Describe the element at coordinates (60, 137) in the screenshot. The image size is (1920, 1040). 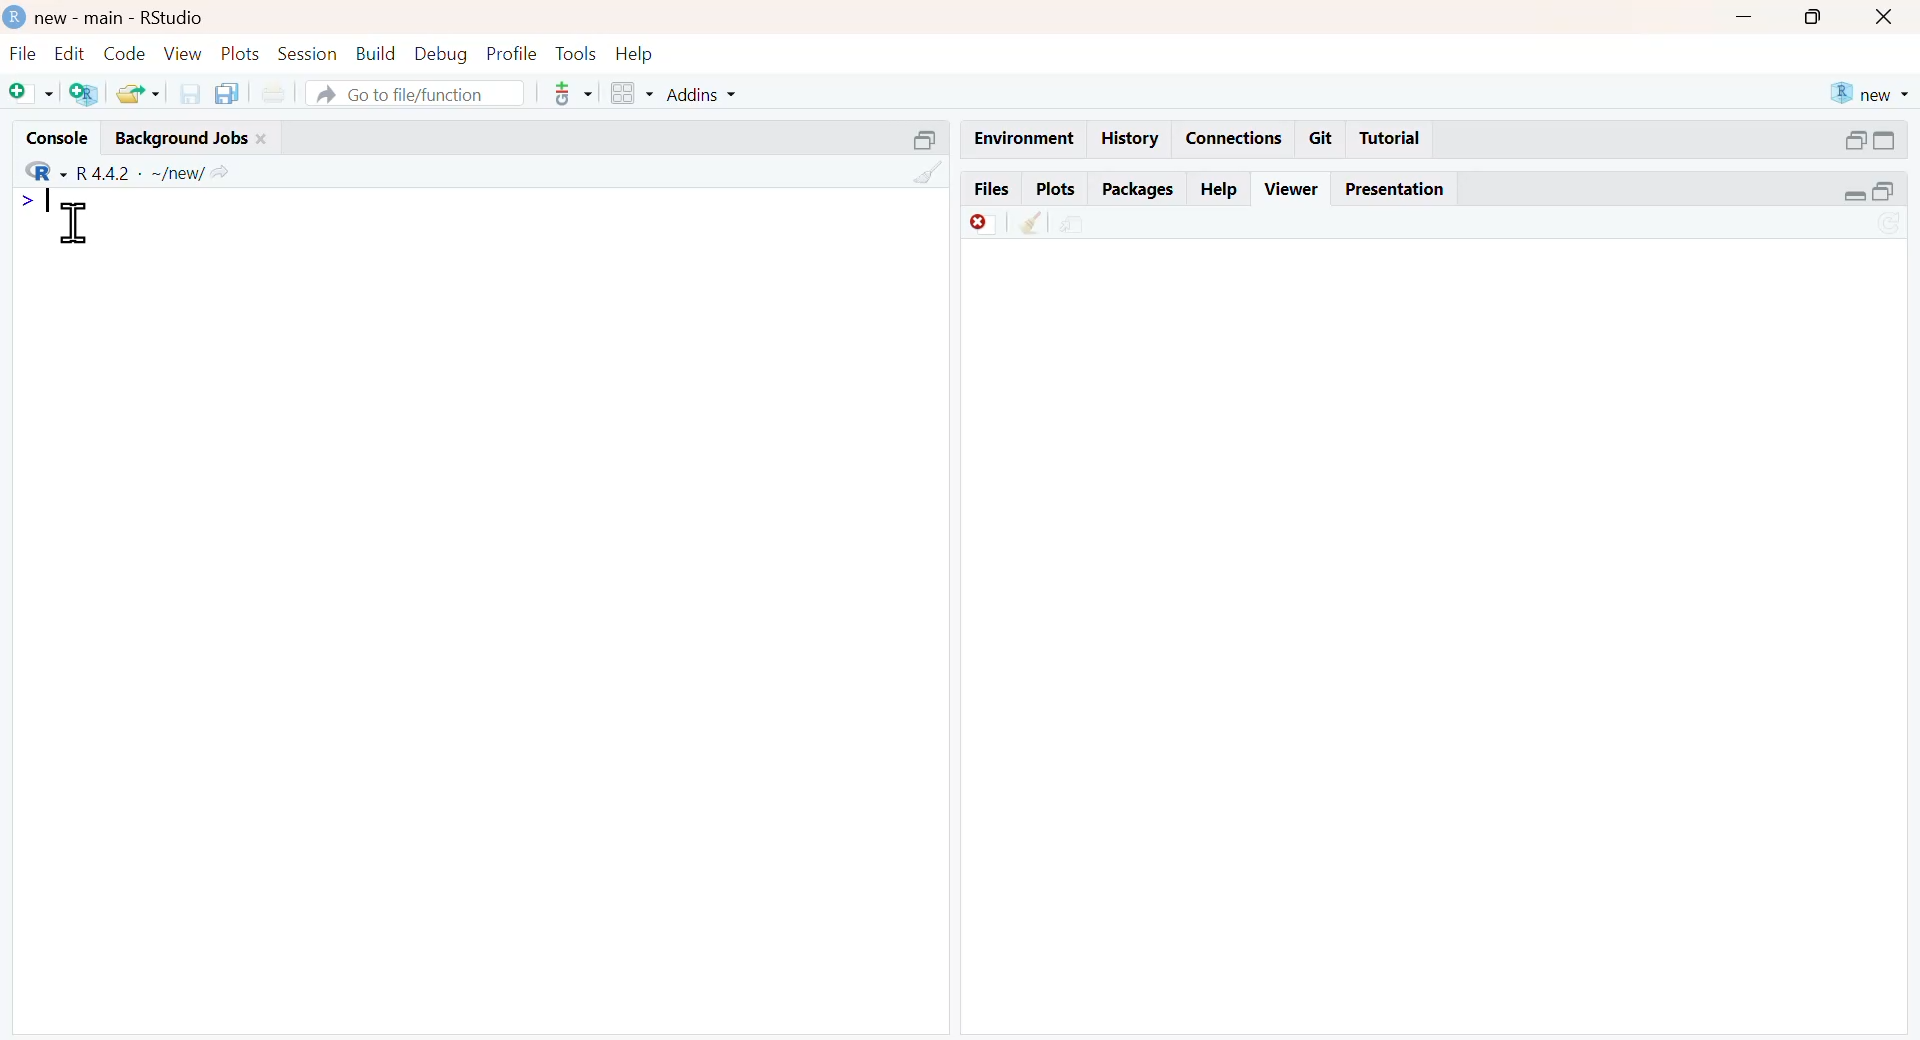
I see `console` at that location.